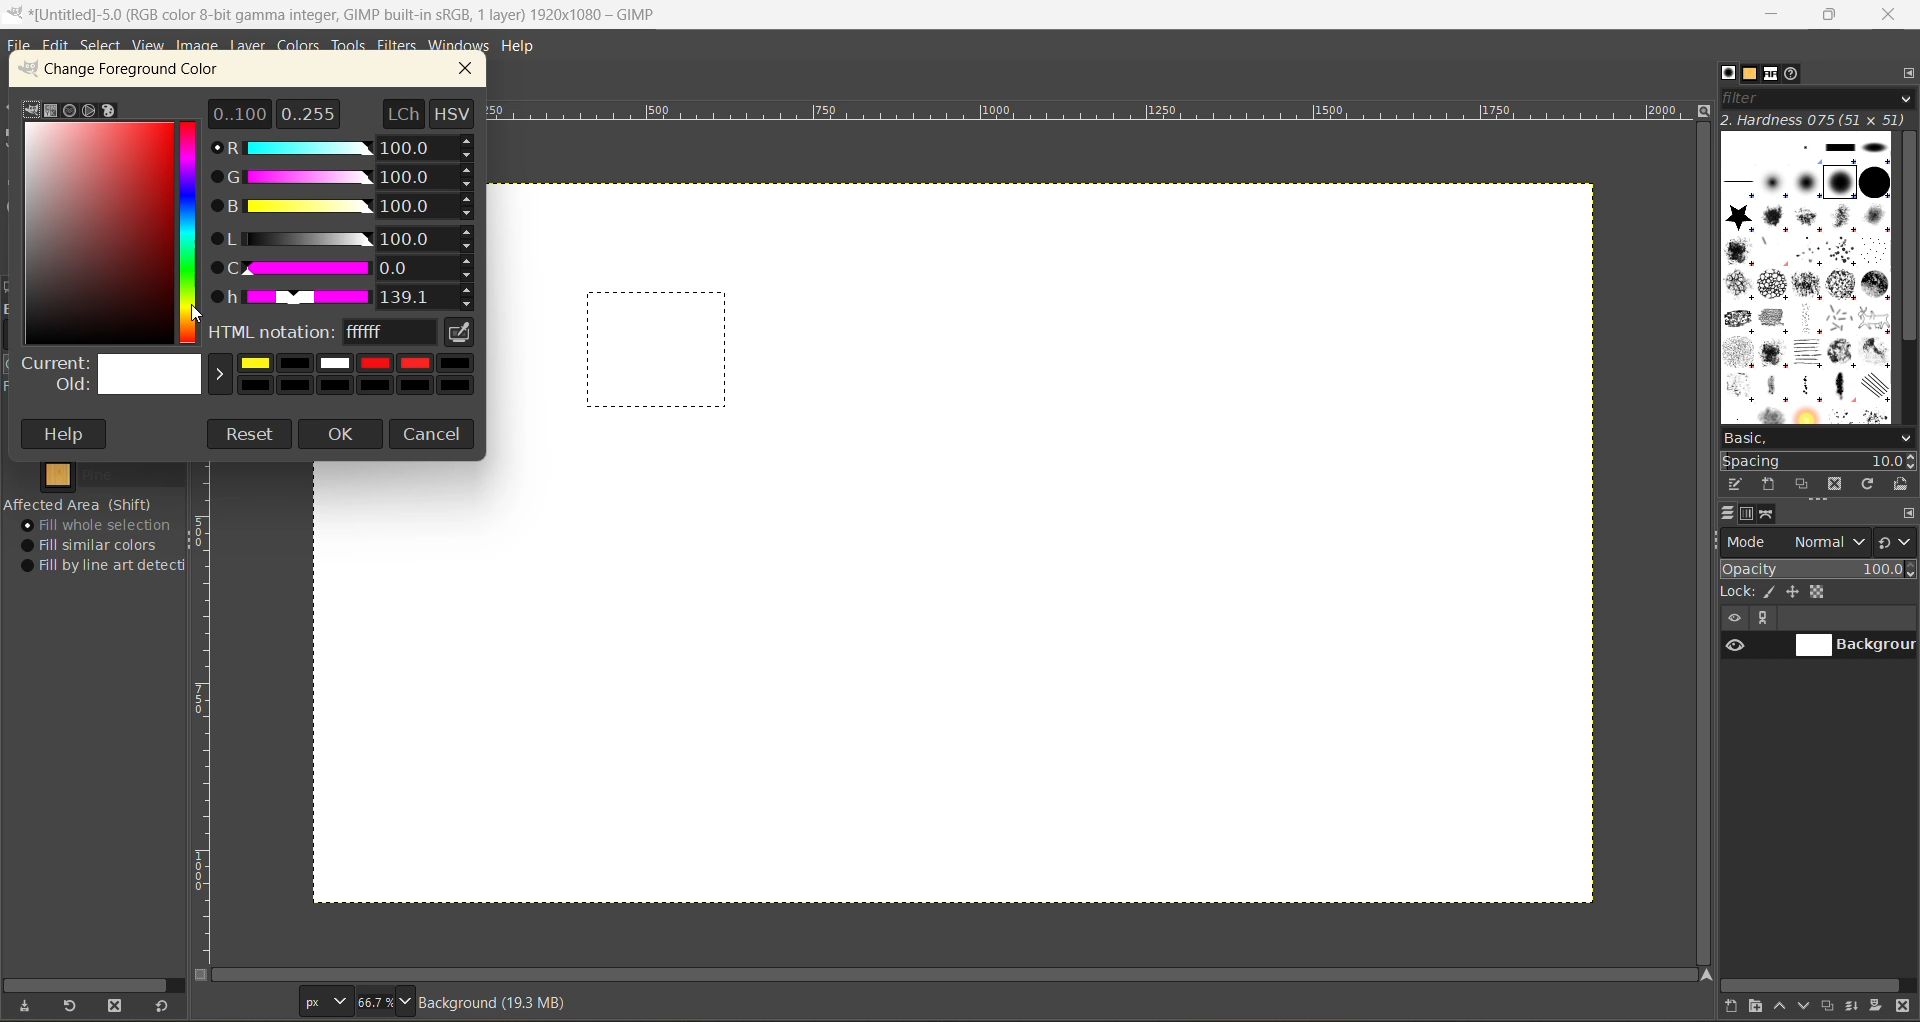 The width and height of the screenshot is (1920, 1022). I want to click on color scale, so click(192, 230).